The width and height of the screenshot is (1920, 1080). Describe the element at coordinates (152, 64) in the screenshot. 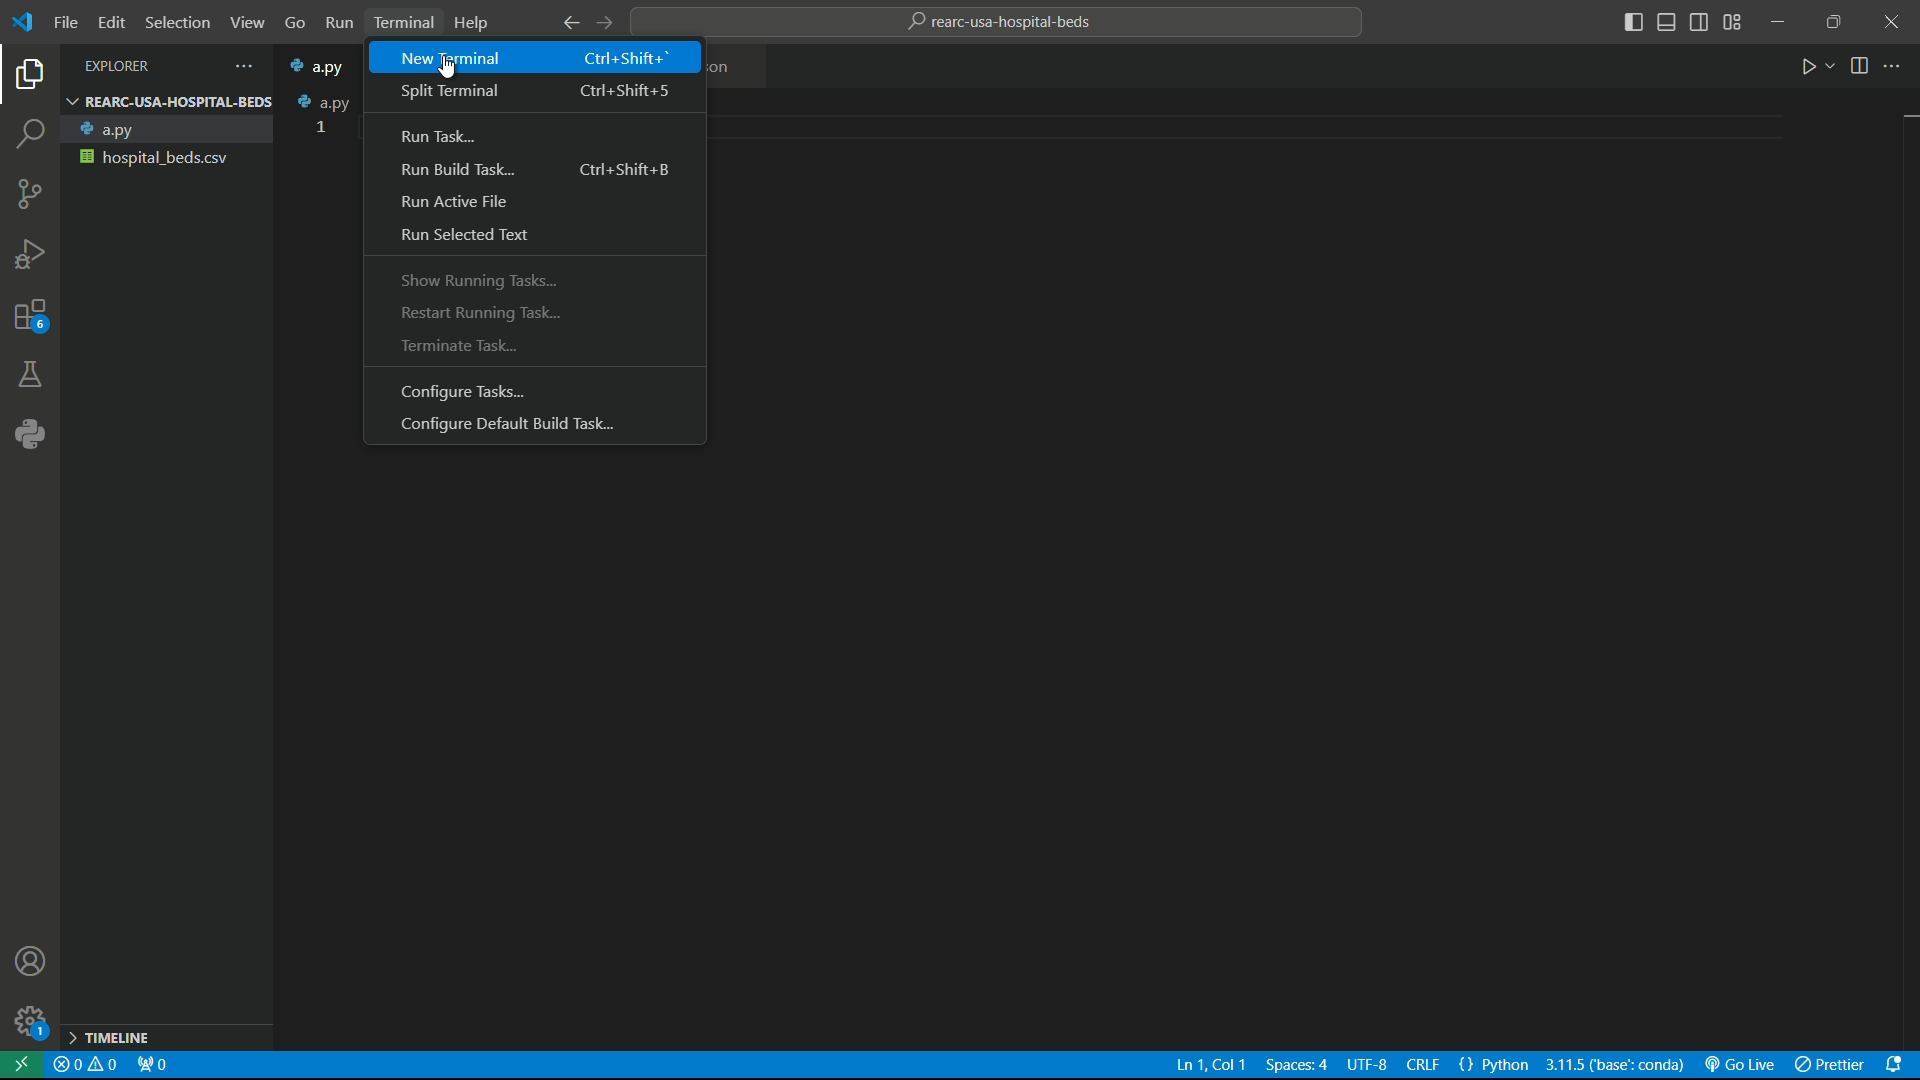

I see `EXPLORER` at that location.